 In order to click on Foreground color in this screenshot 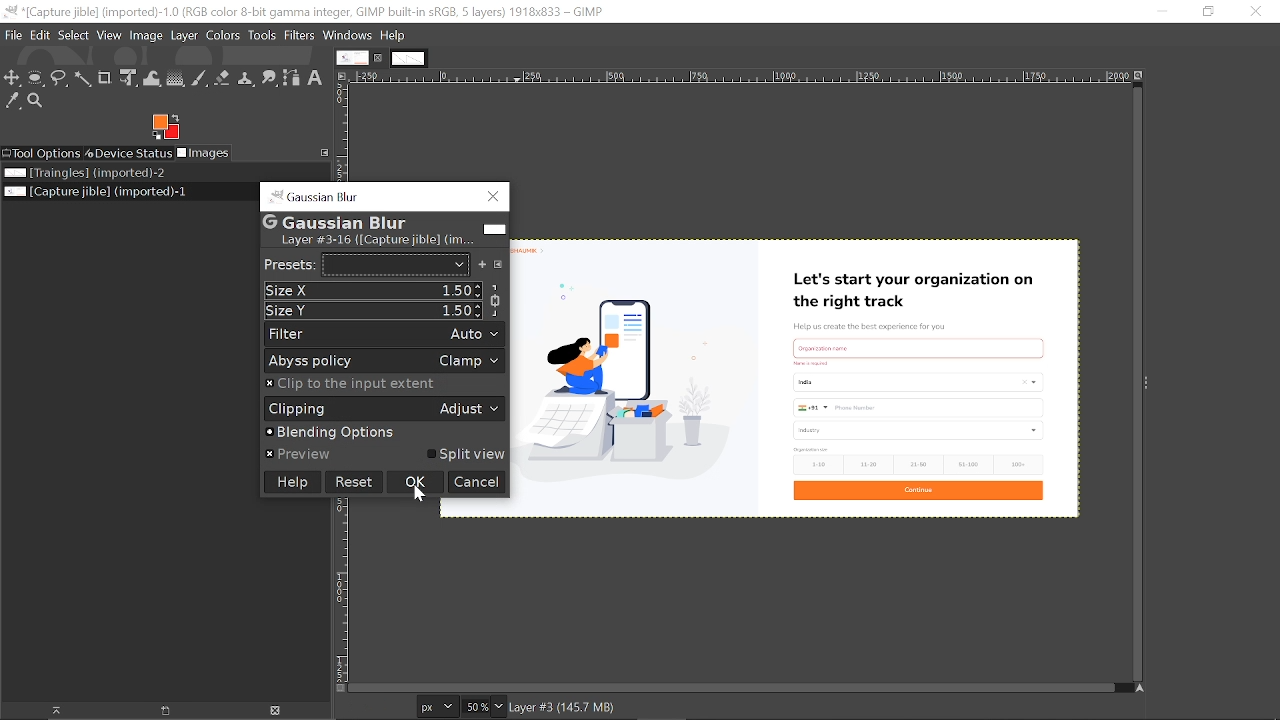, I will do `click(165, 127)`.